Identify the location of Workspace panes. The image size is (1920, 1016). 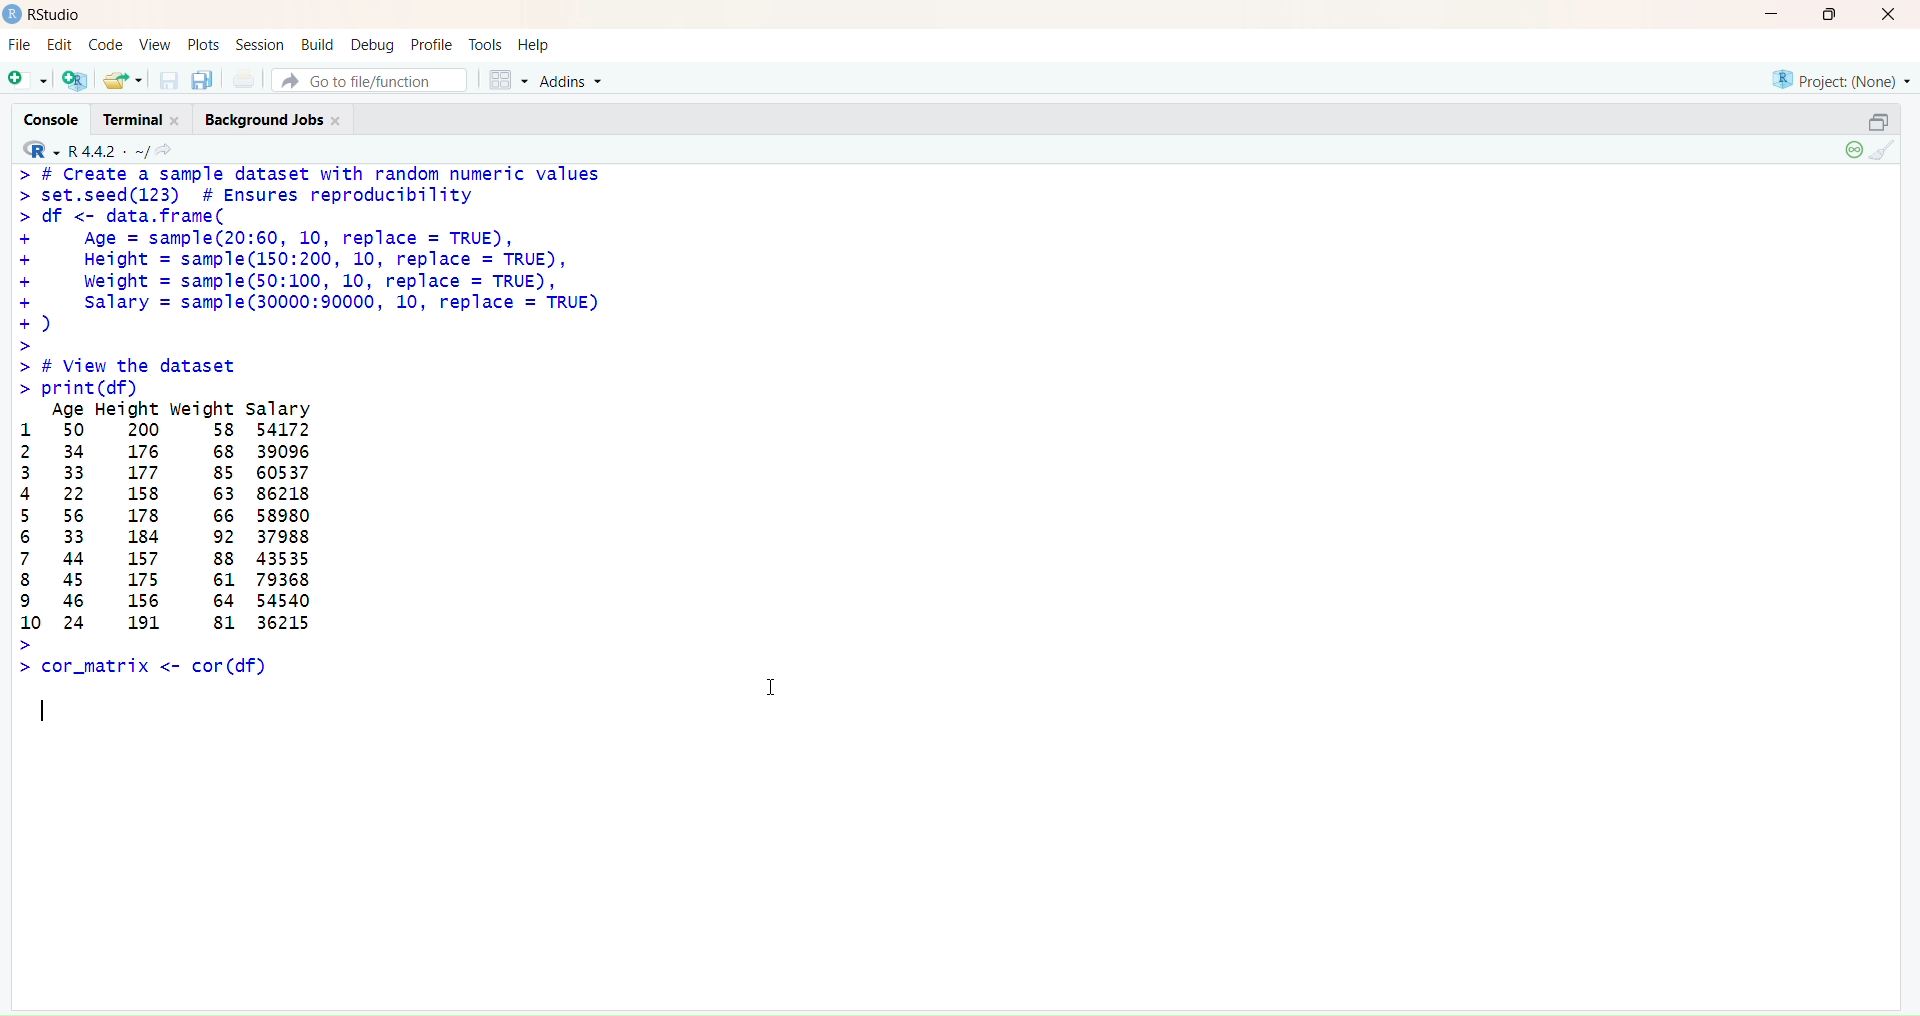
(504, 79).